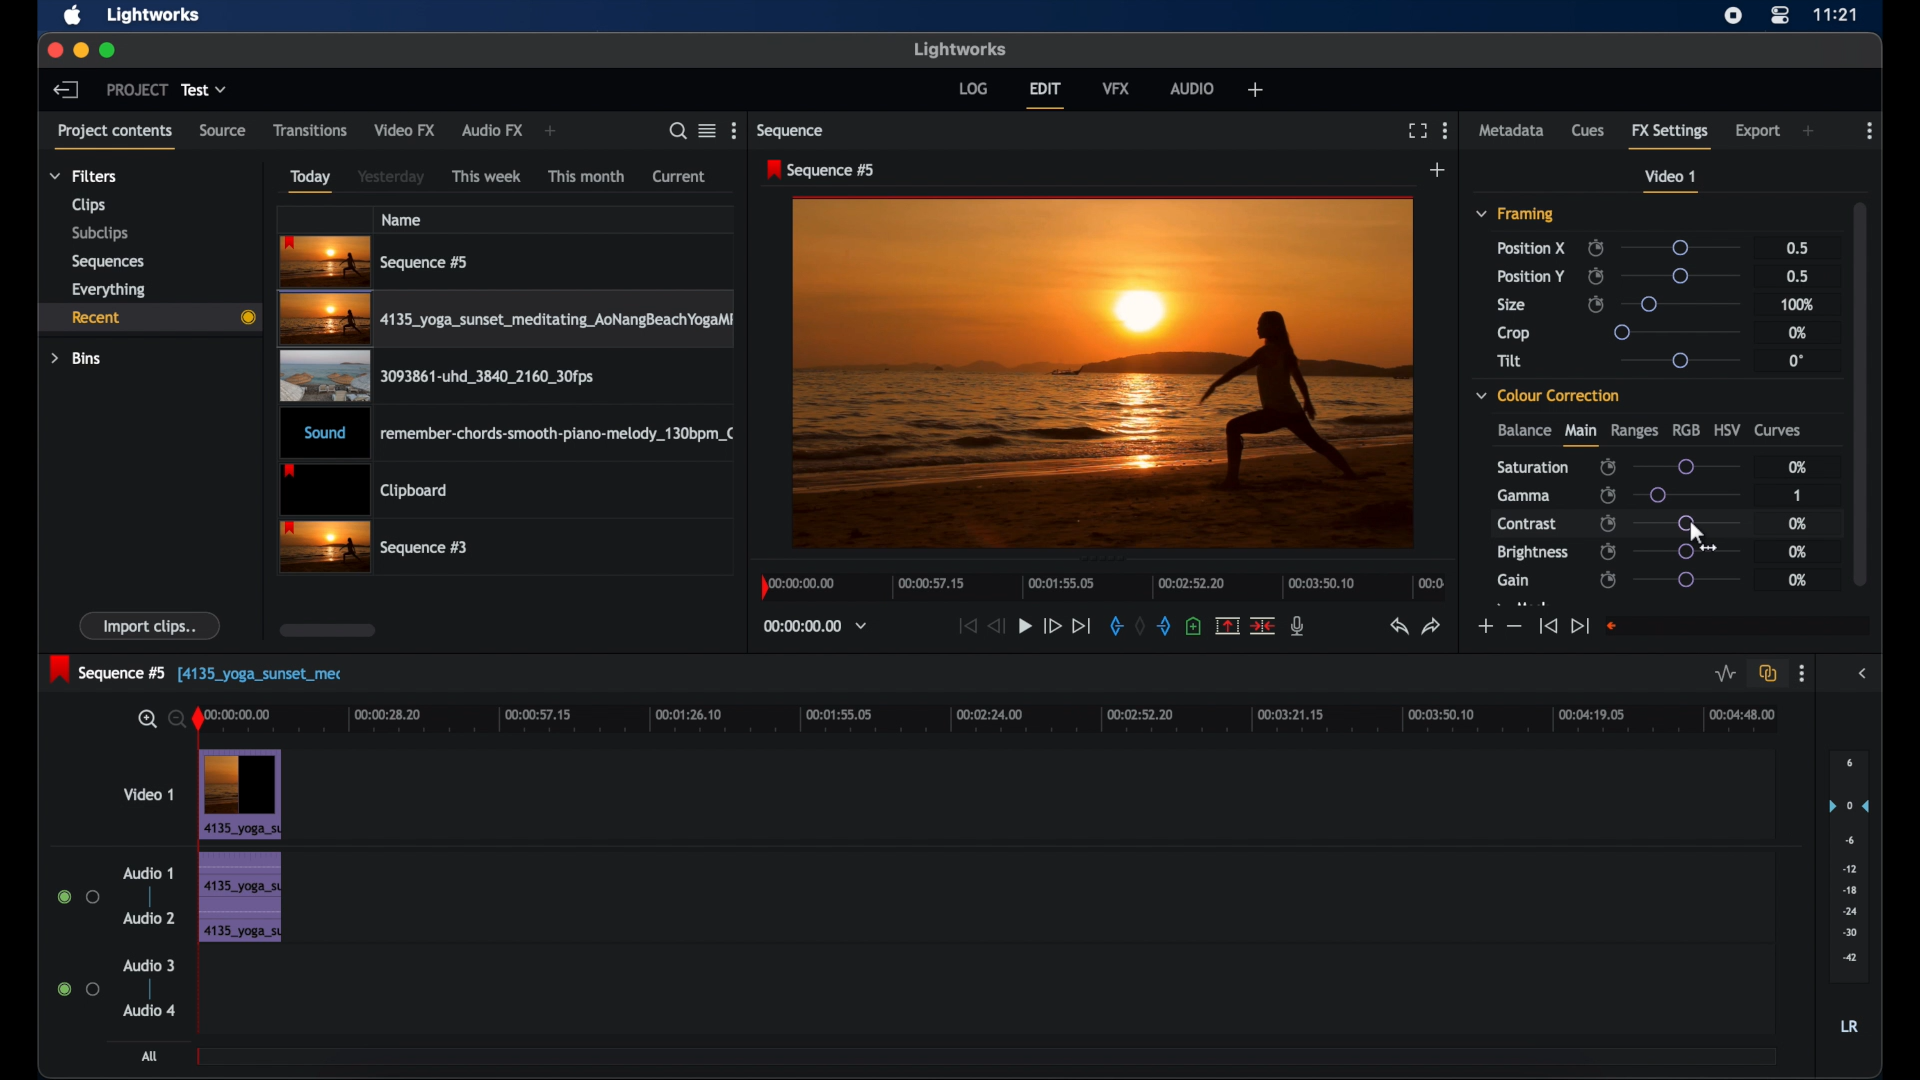  I want to click on timeline, so click(1104, 585).